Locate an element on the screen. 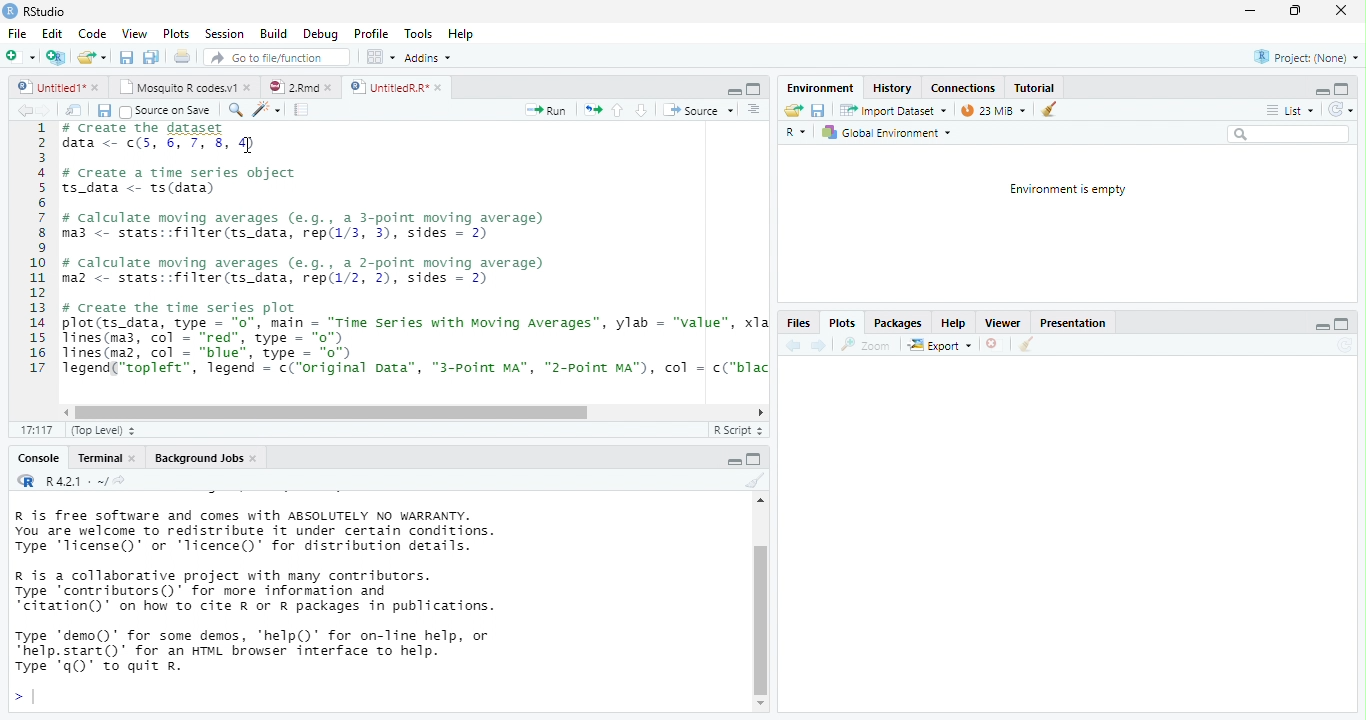 The height and width of the screenshot is (720, 1366). Environment is empty. is located at coordinates (1067, 190).